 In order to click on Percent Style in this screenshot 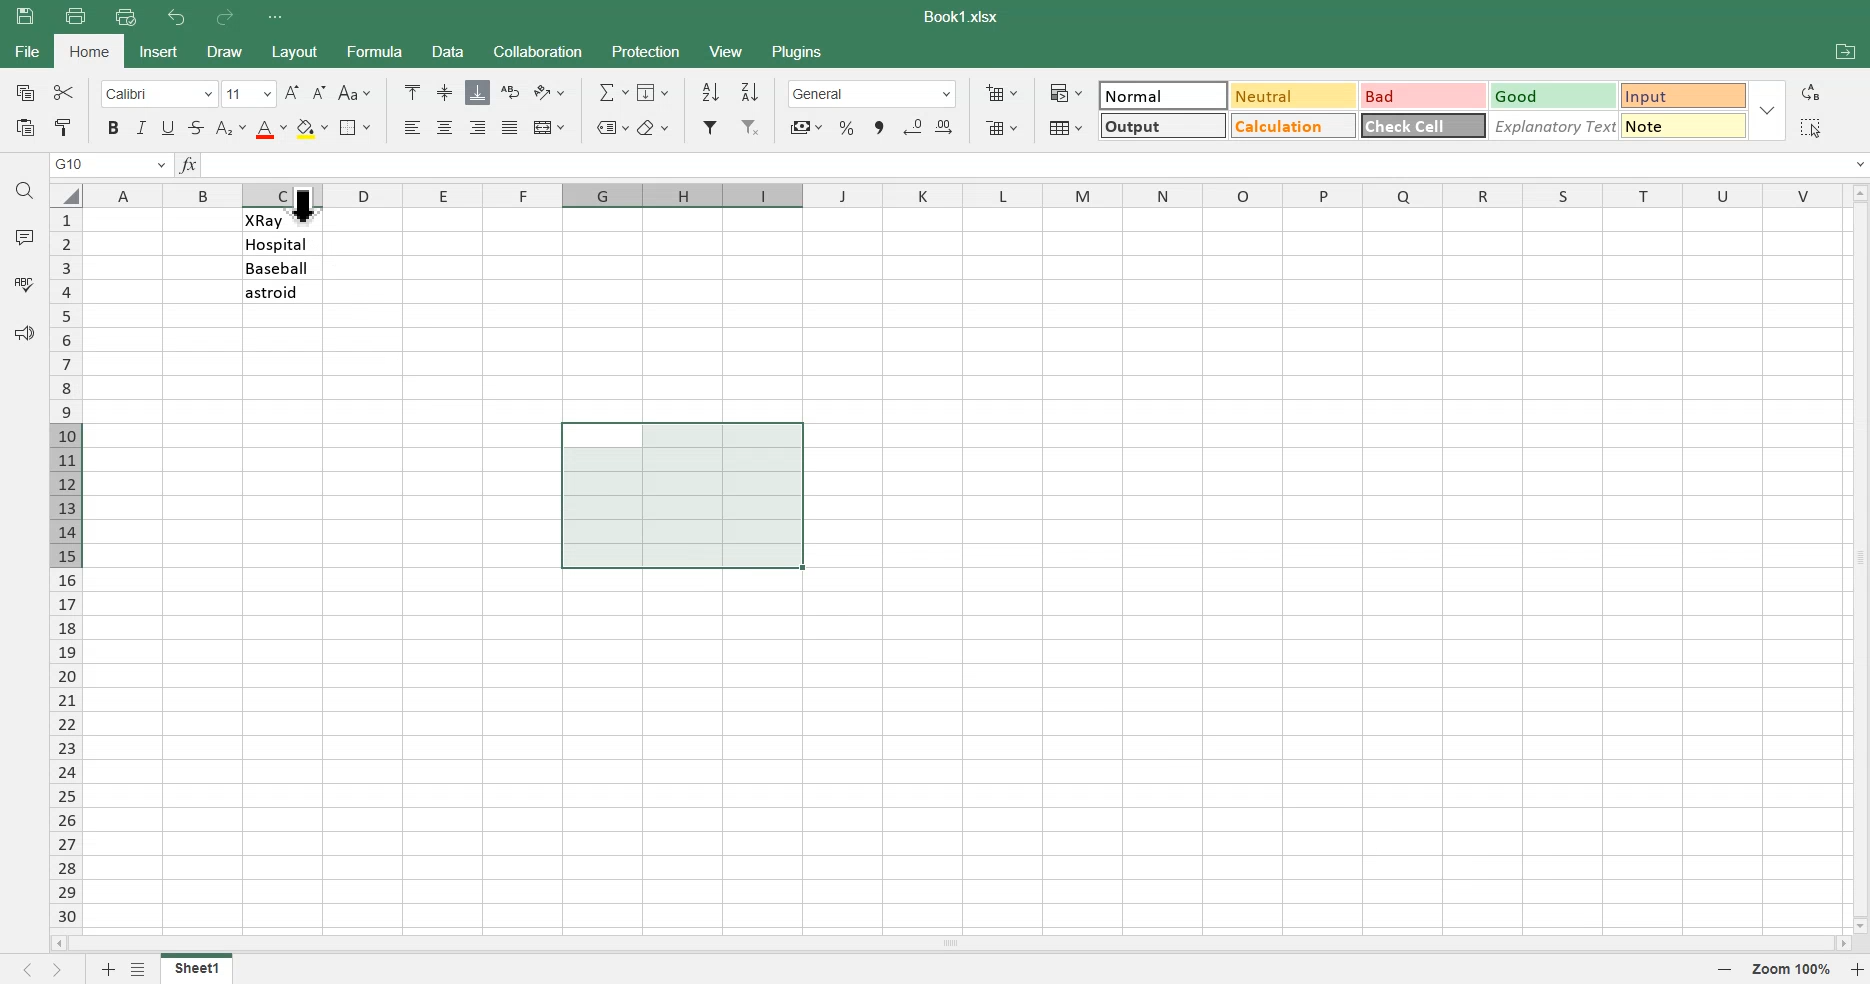, I will do `click(846, 127)`.